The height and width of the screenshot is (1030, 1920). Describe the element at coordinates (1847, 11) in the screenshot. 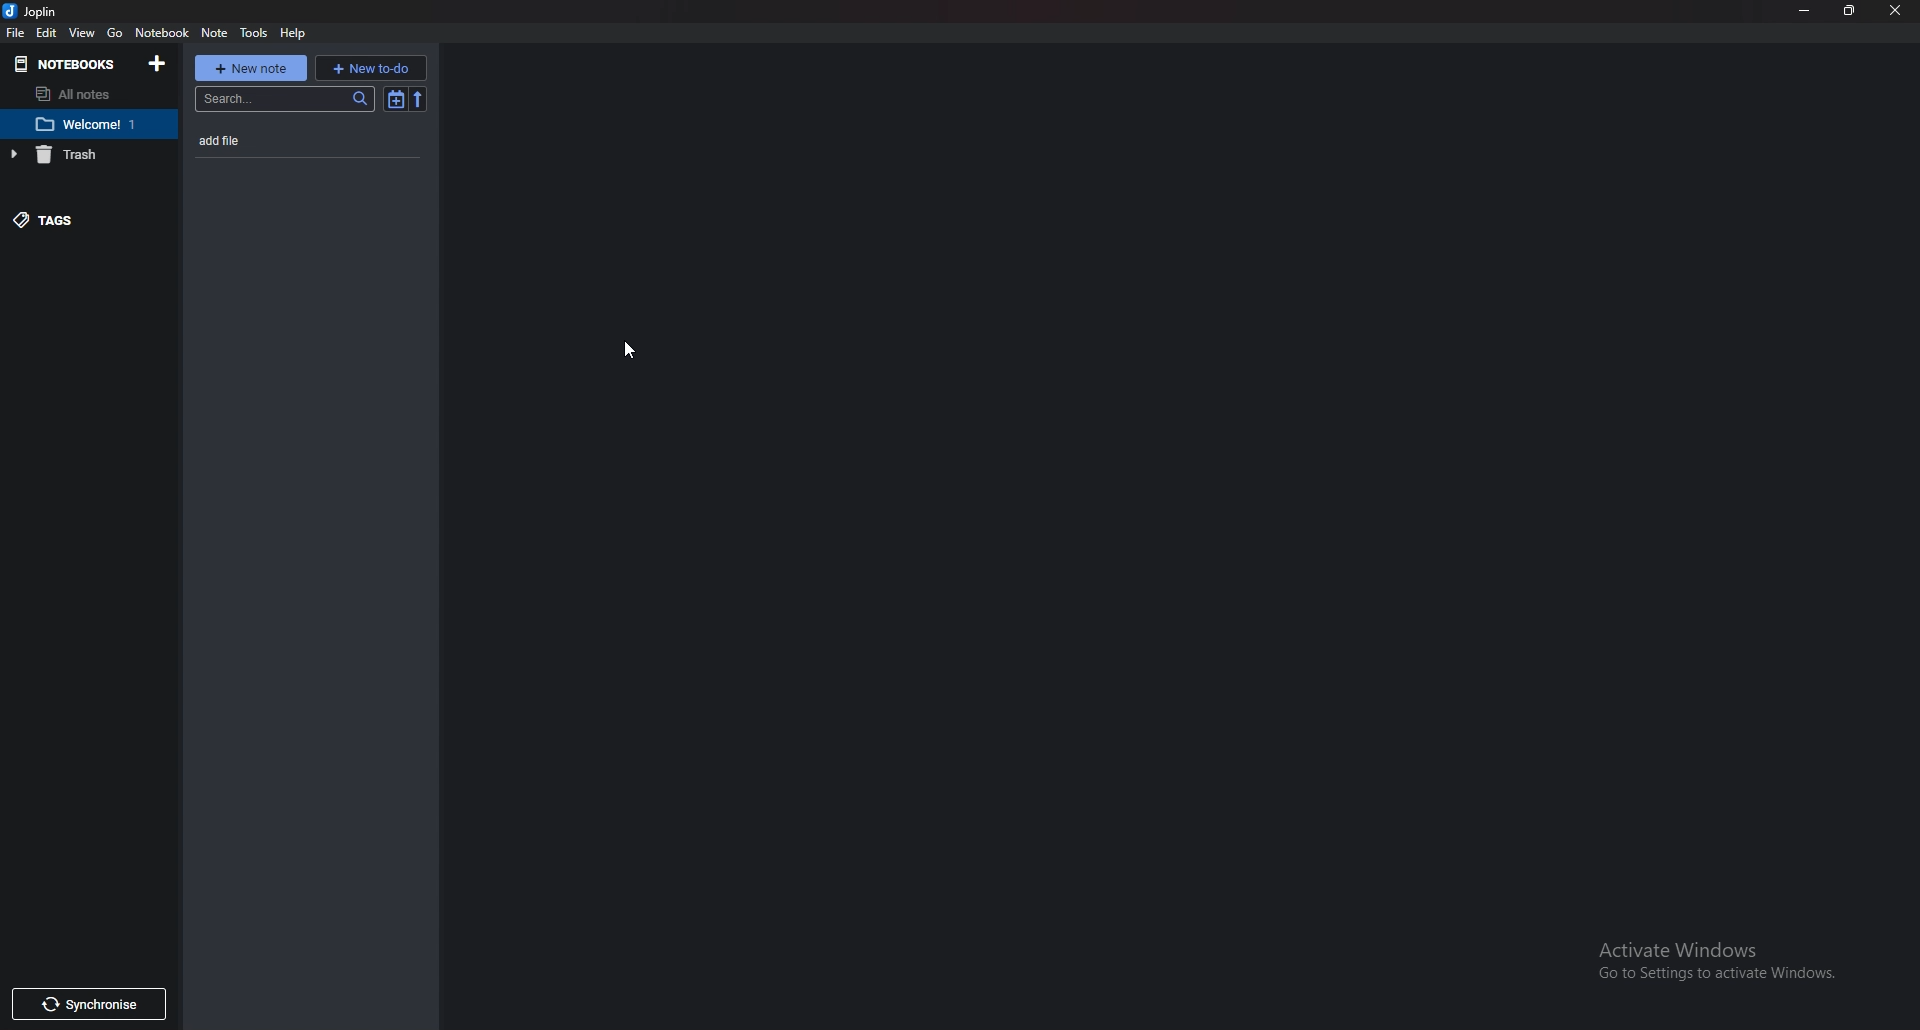

I see `Resize` at that location.